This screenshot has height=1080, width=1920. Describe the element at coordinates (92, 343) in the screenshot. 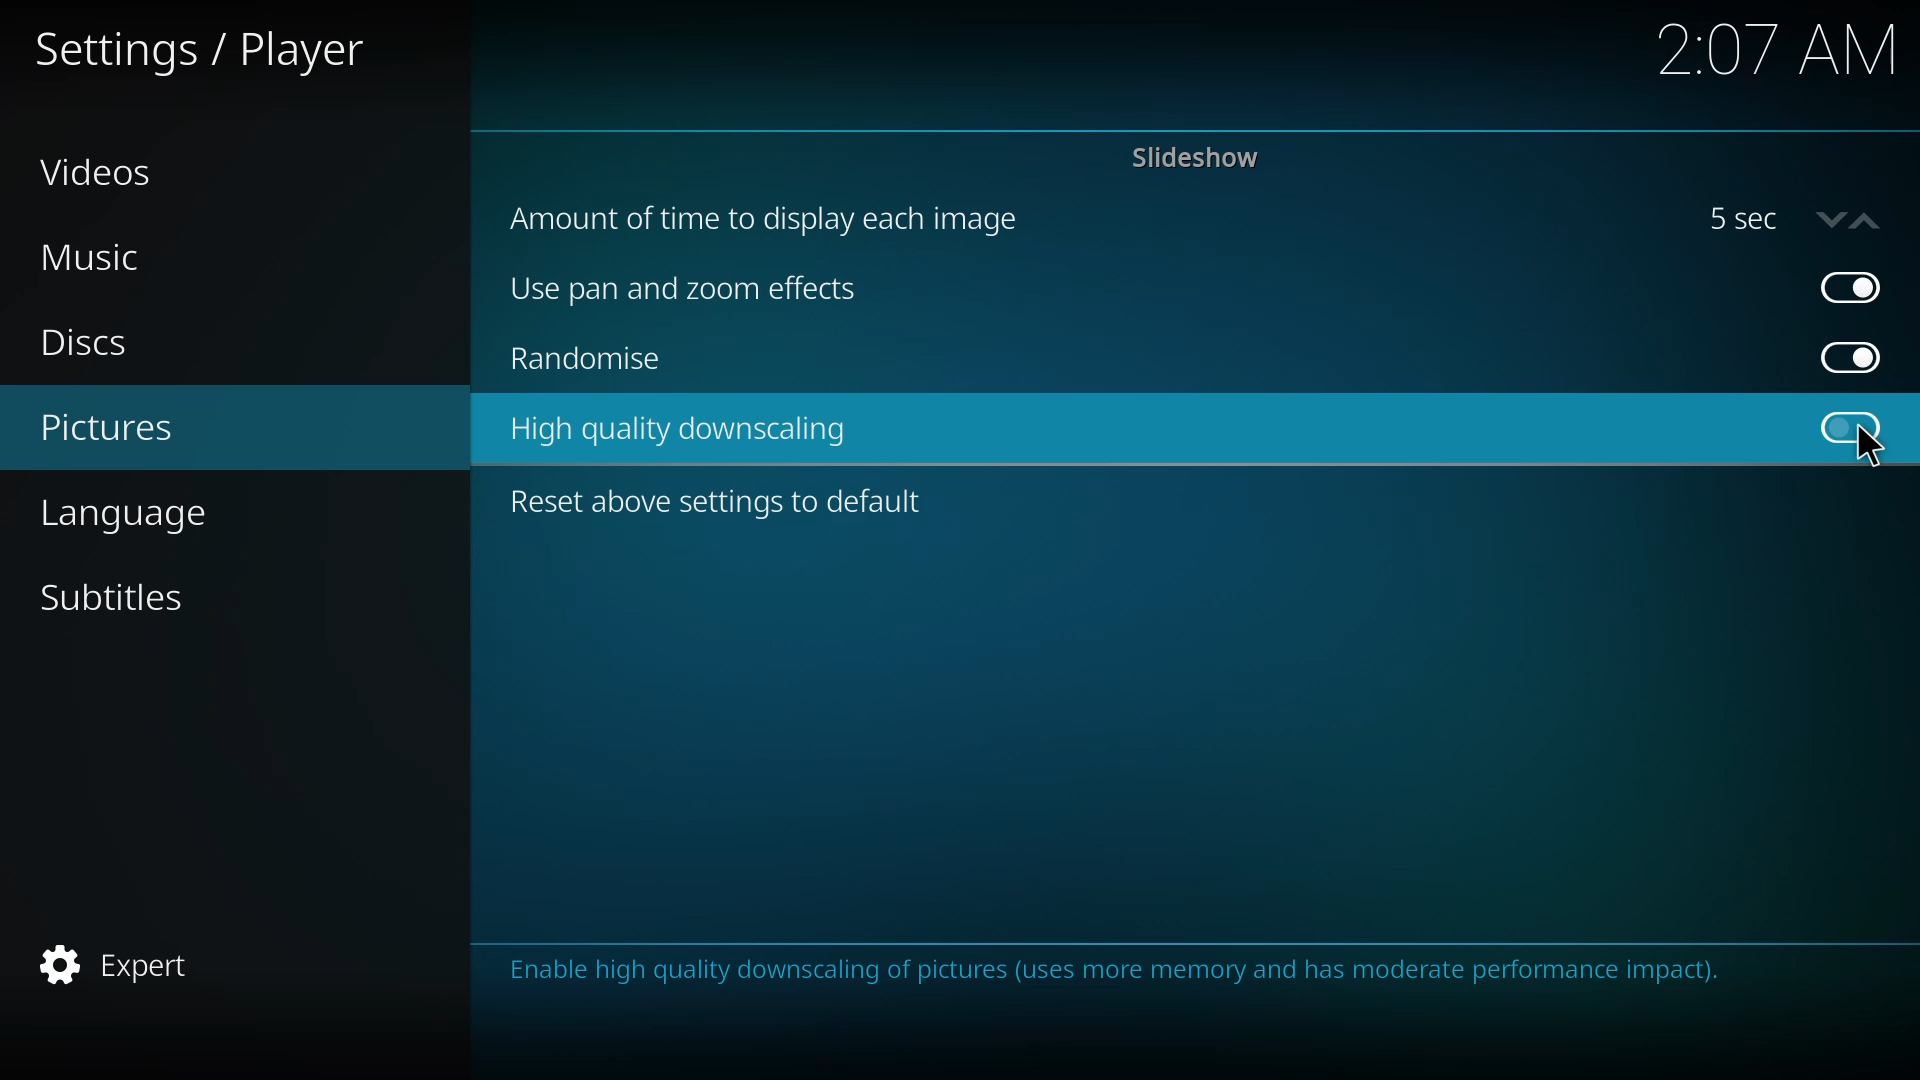

I see `discs` at that location.